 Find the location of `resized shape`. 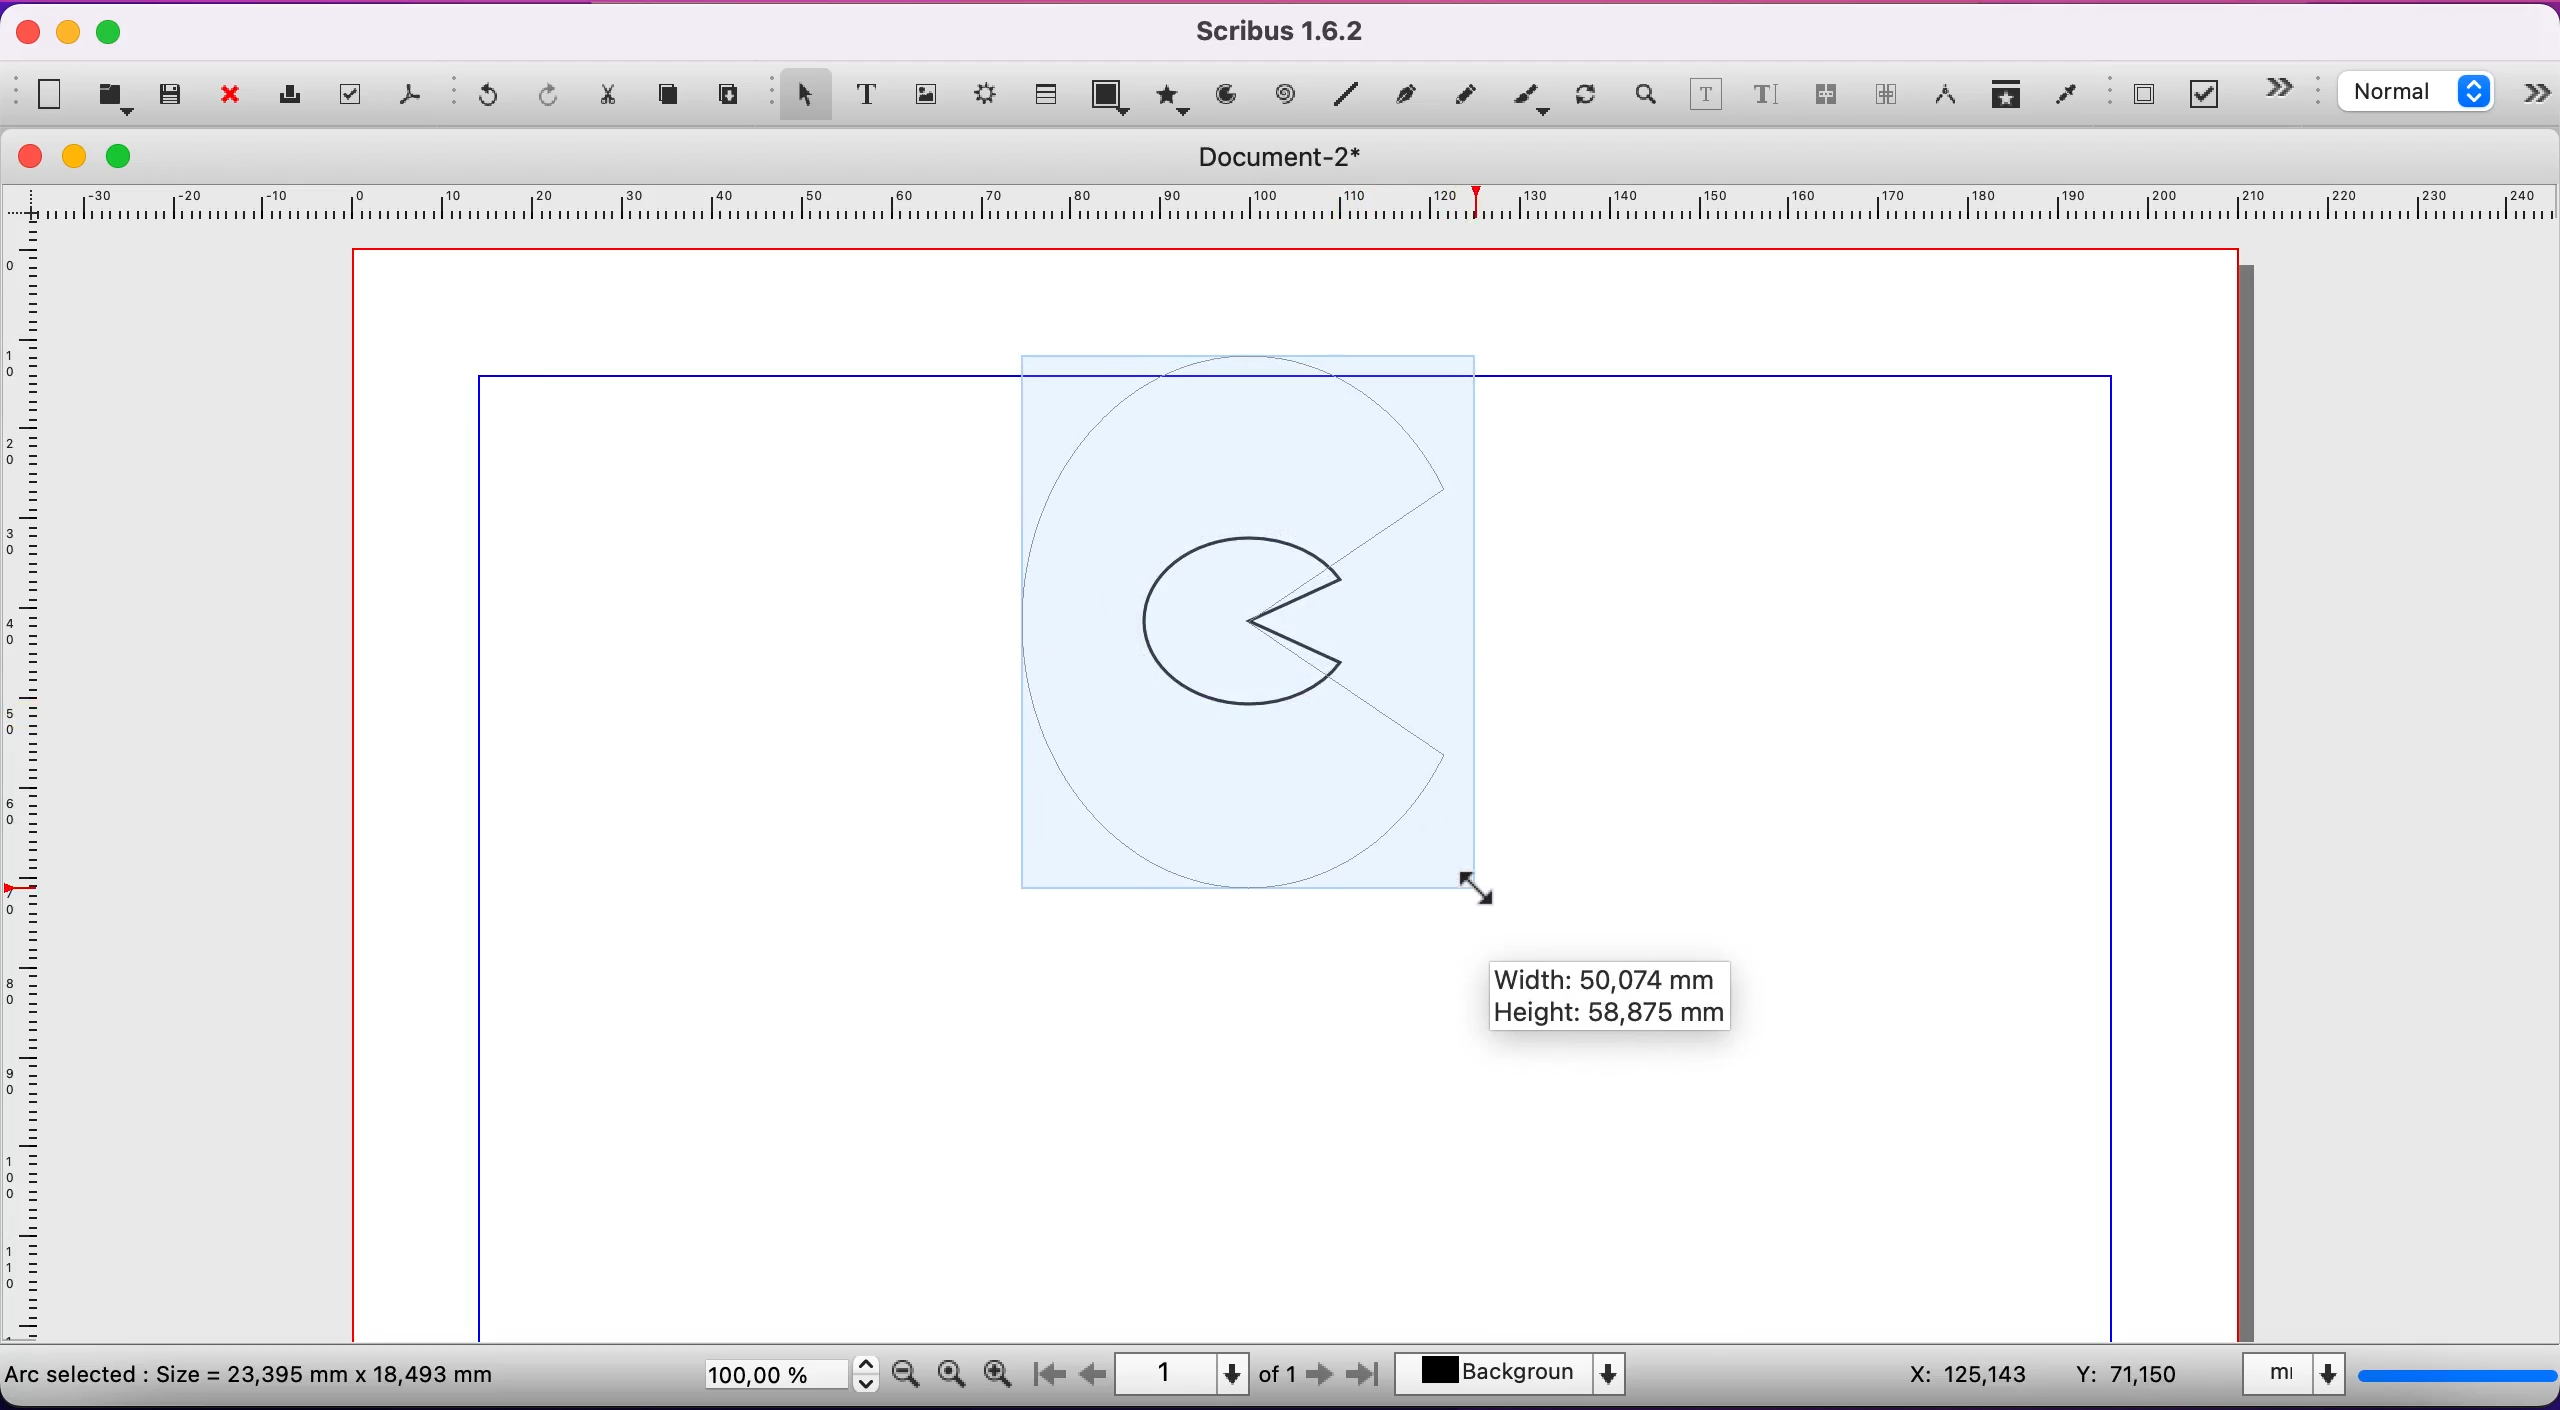

resized shape is located at coordinates (1259, 624).